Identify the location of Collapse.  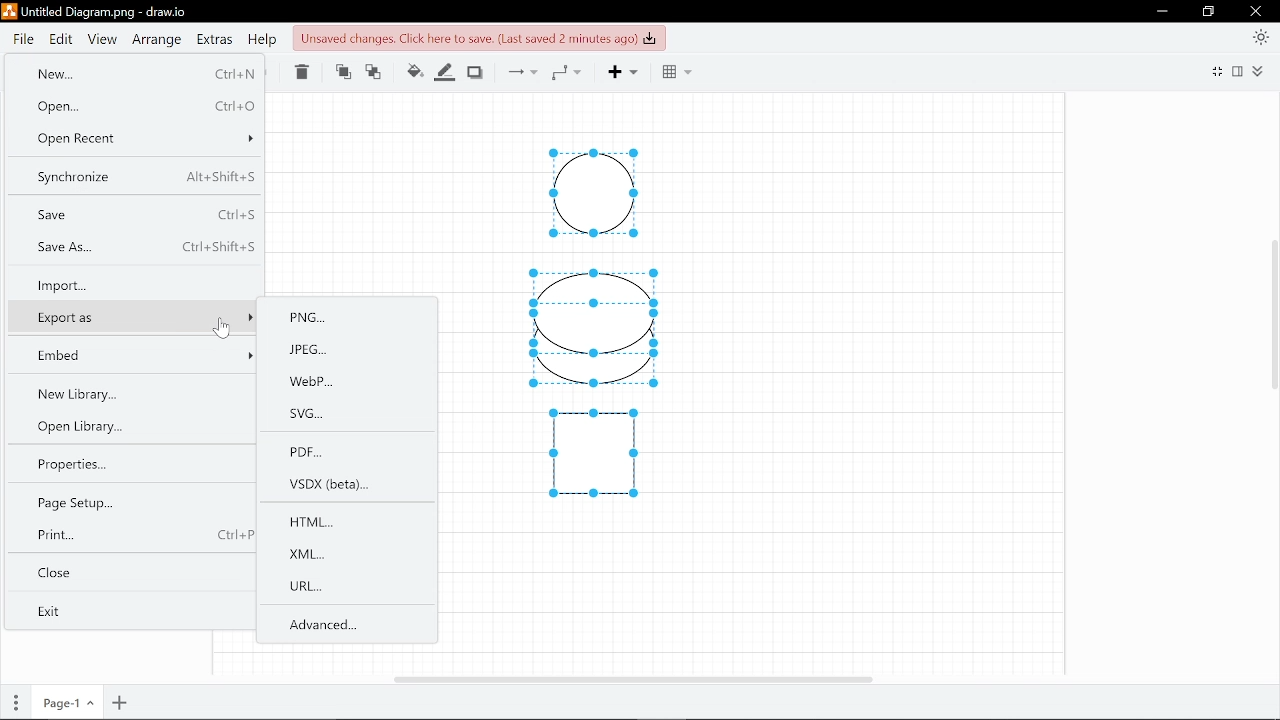
(1257, 71).